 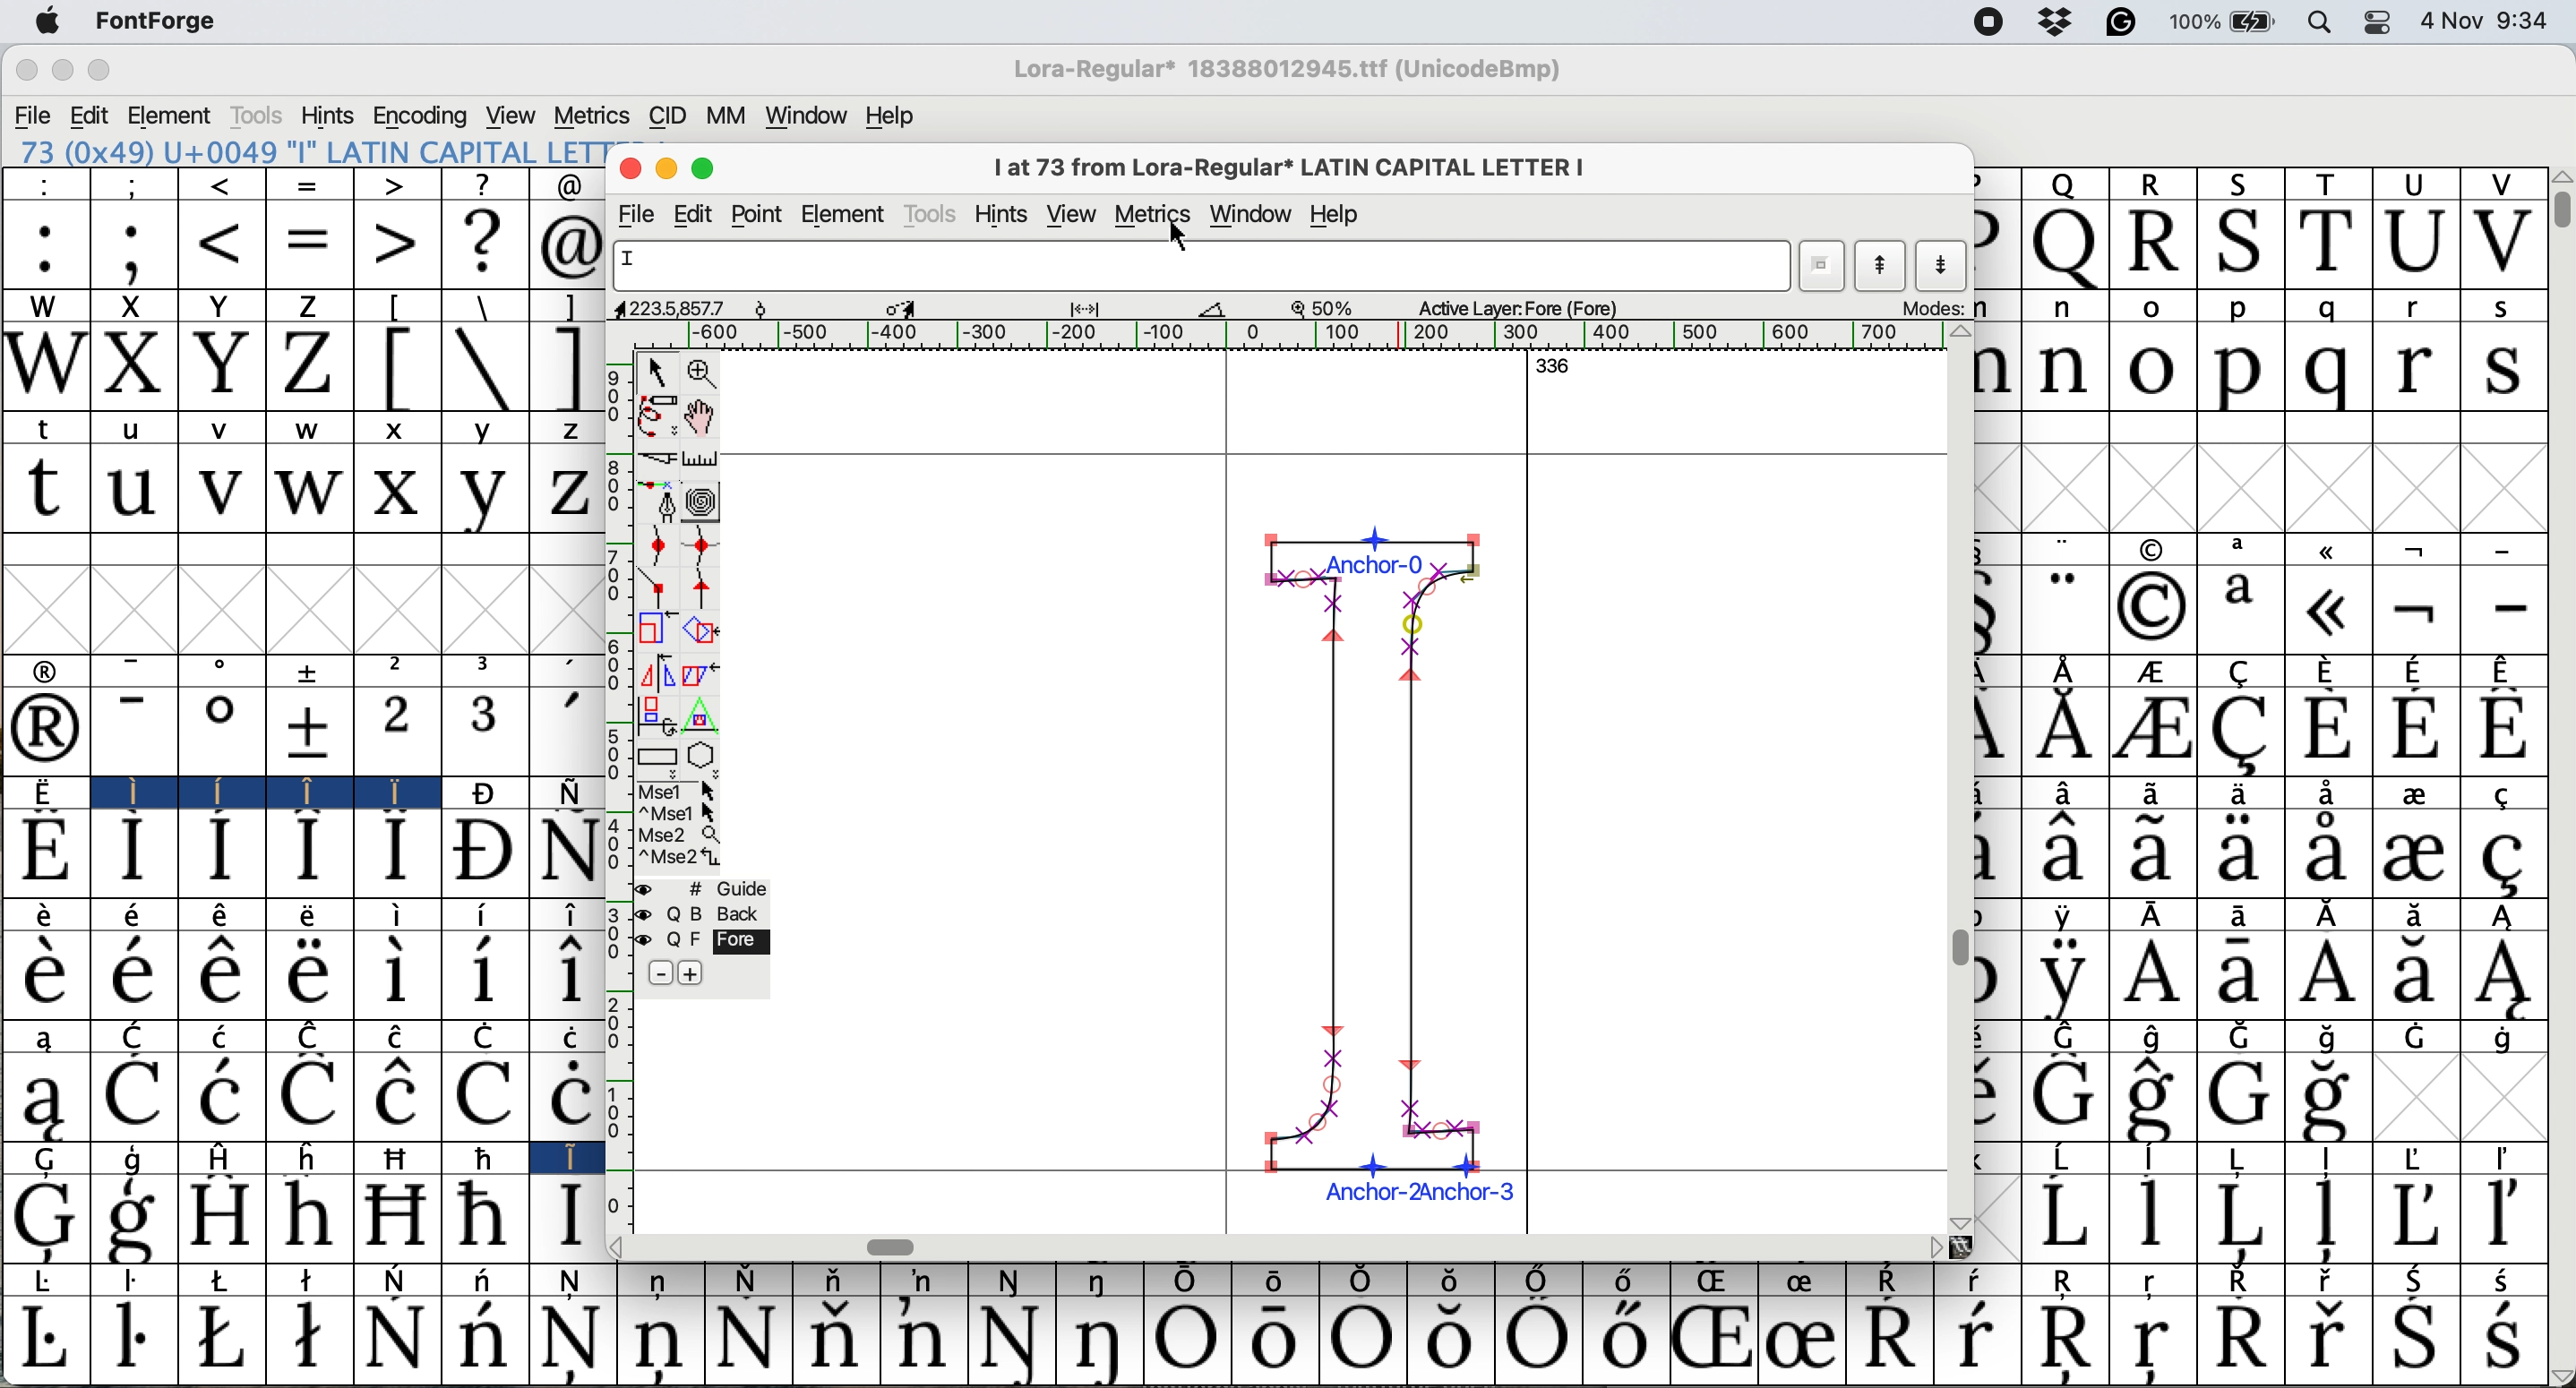 I want to click on H, so click(x=229, y=1157).